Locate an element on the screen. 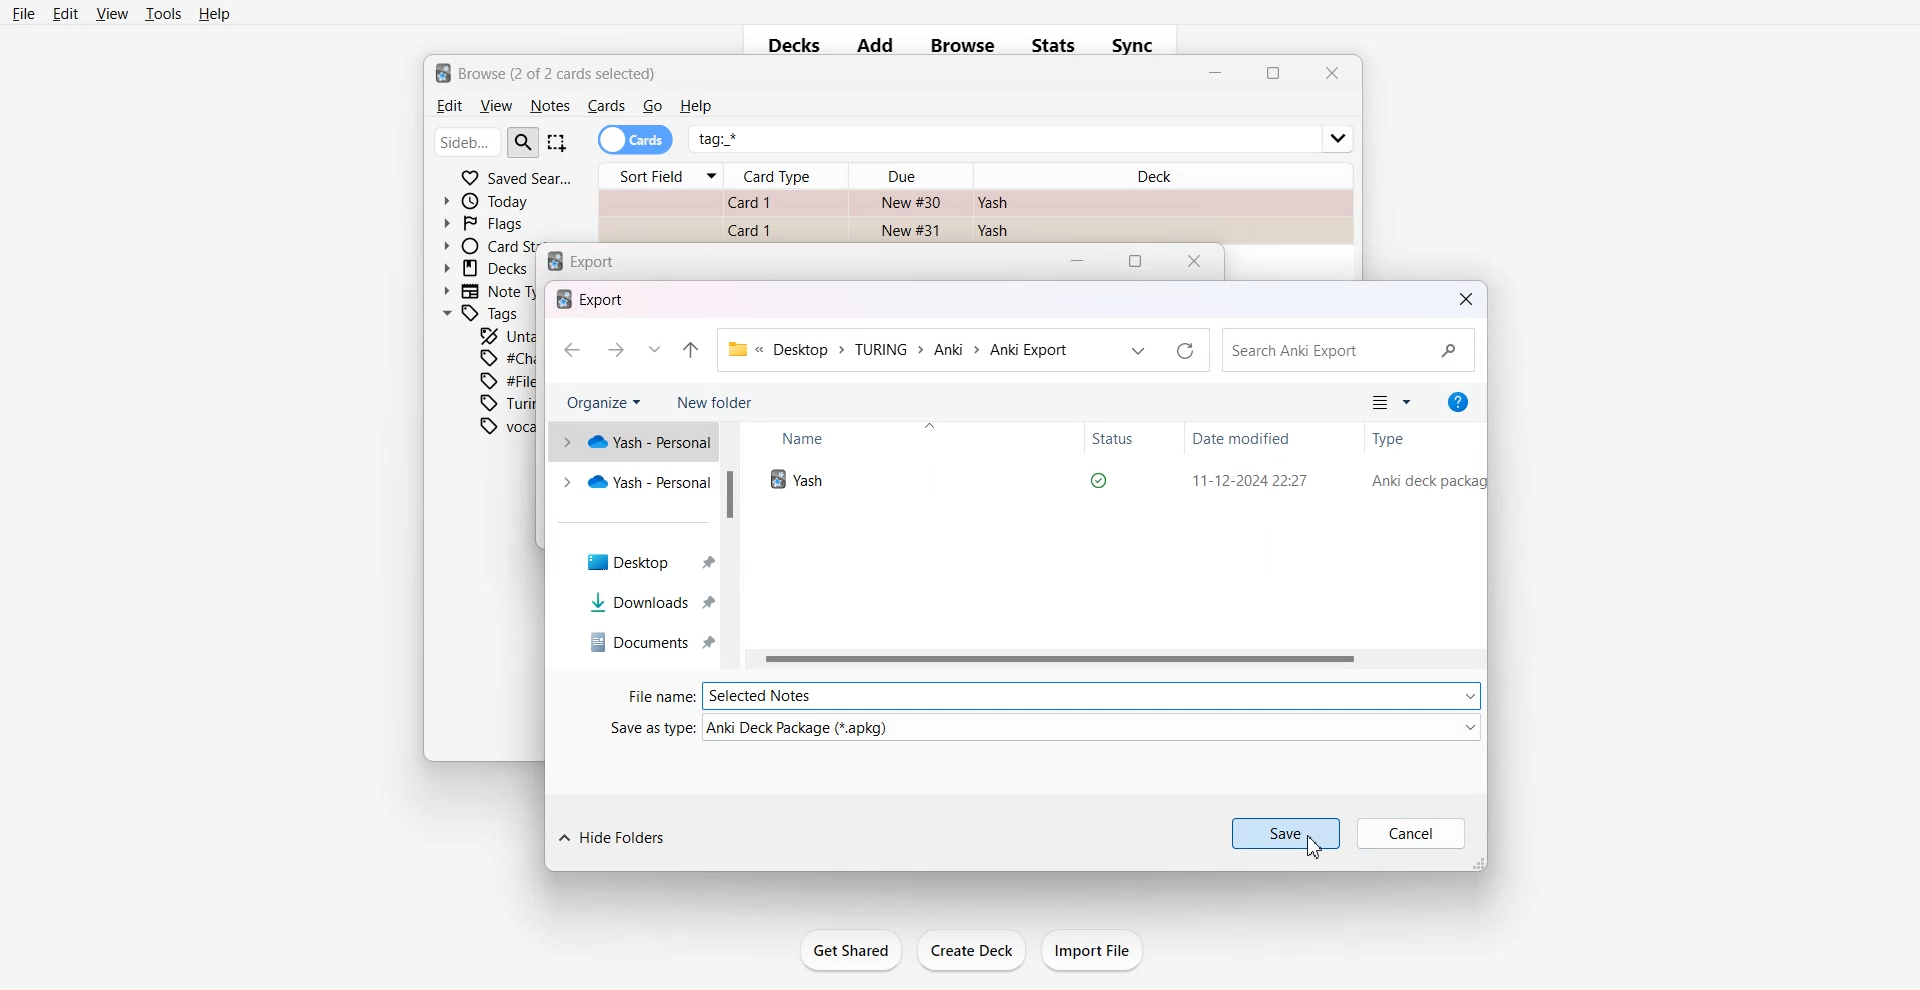 The image size is (1920, 990). Name is located at coordinates (841, 439).